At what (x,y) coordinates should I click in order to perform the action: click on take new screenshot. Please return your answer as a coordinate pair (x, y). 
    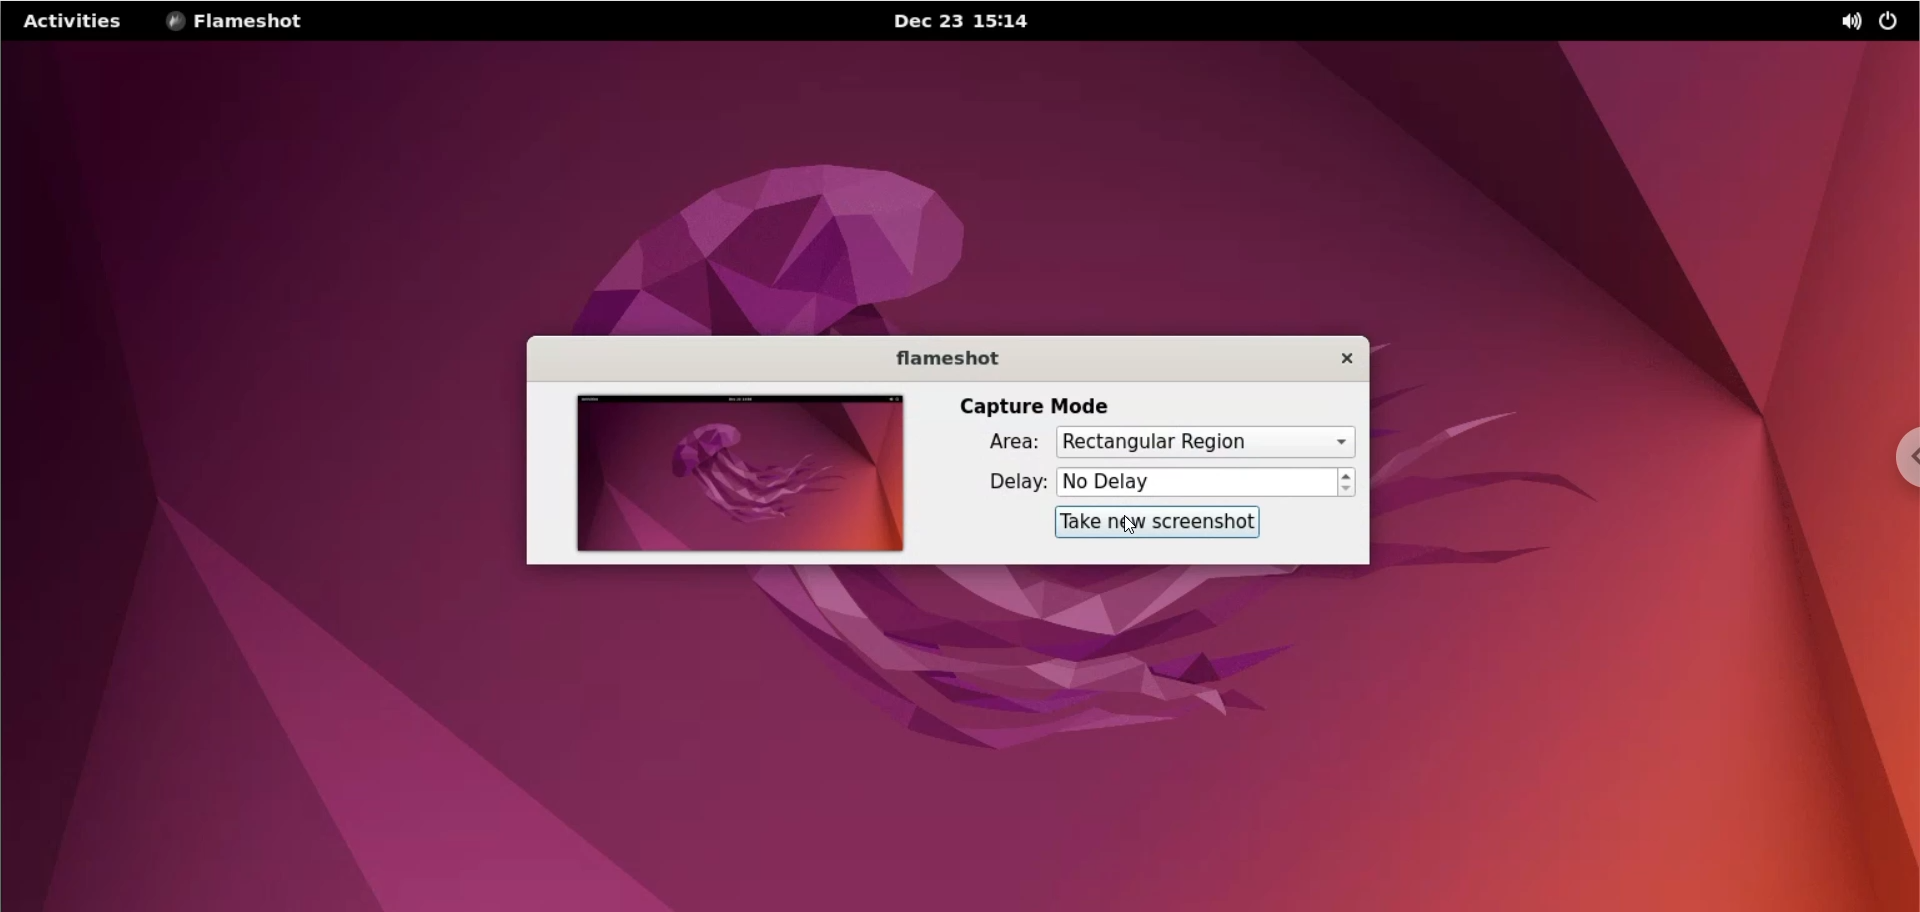
    Looking at the image, I should click on (1160, 522).